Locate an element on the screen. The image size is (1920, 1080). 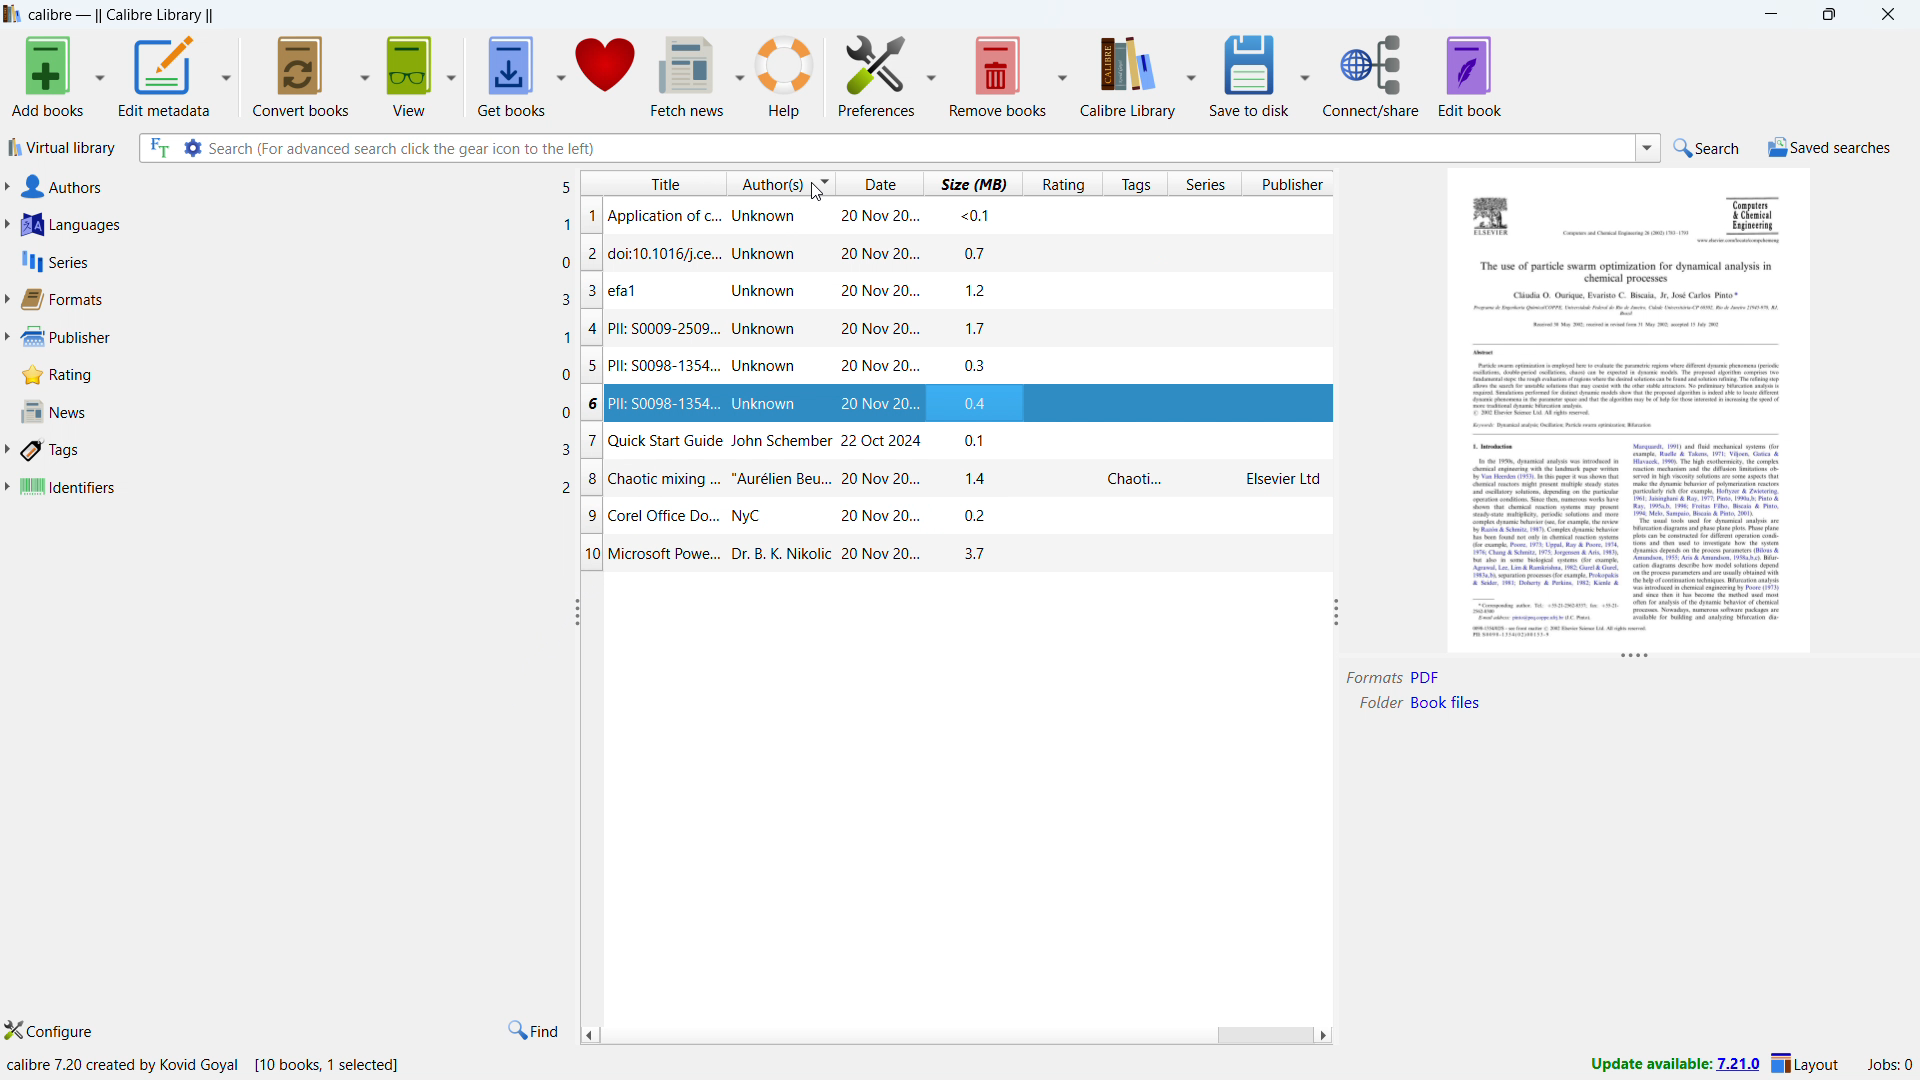
fetch news is located at coordinates (687, 75).